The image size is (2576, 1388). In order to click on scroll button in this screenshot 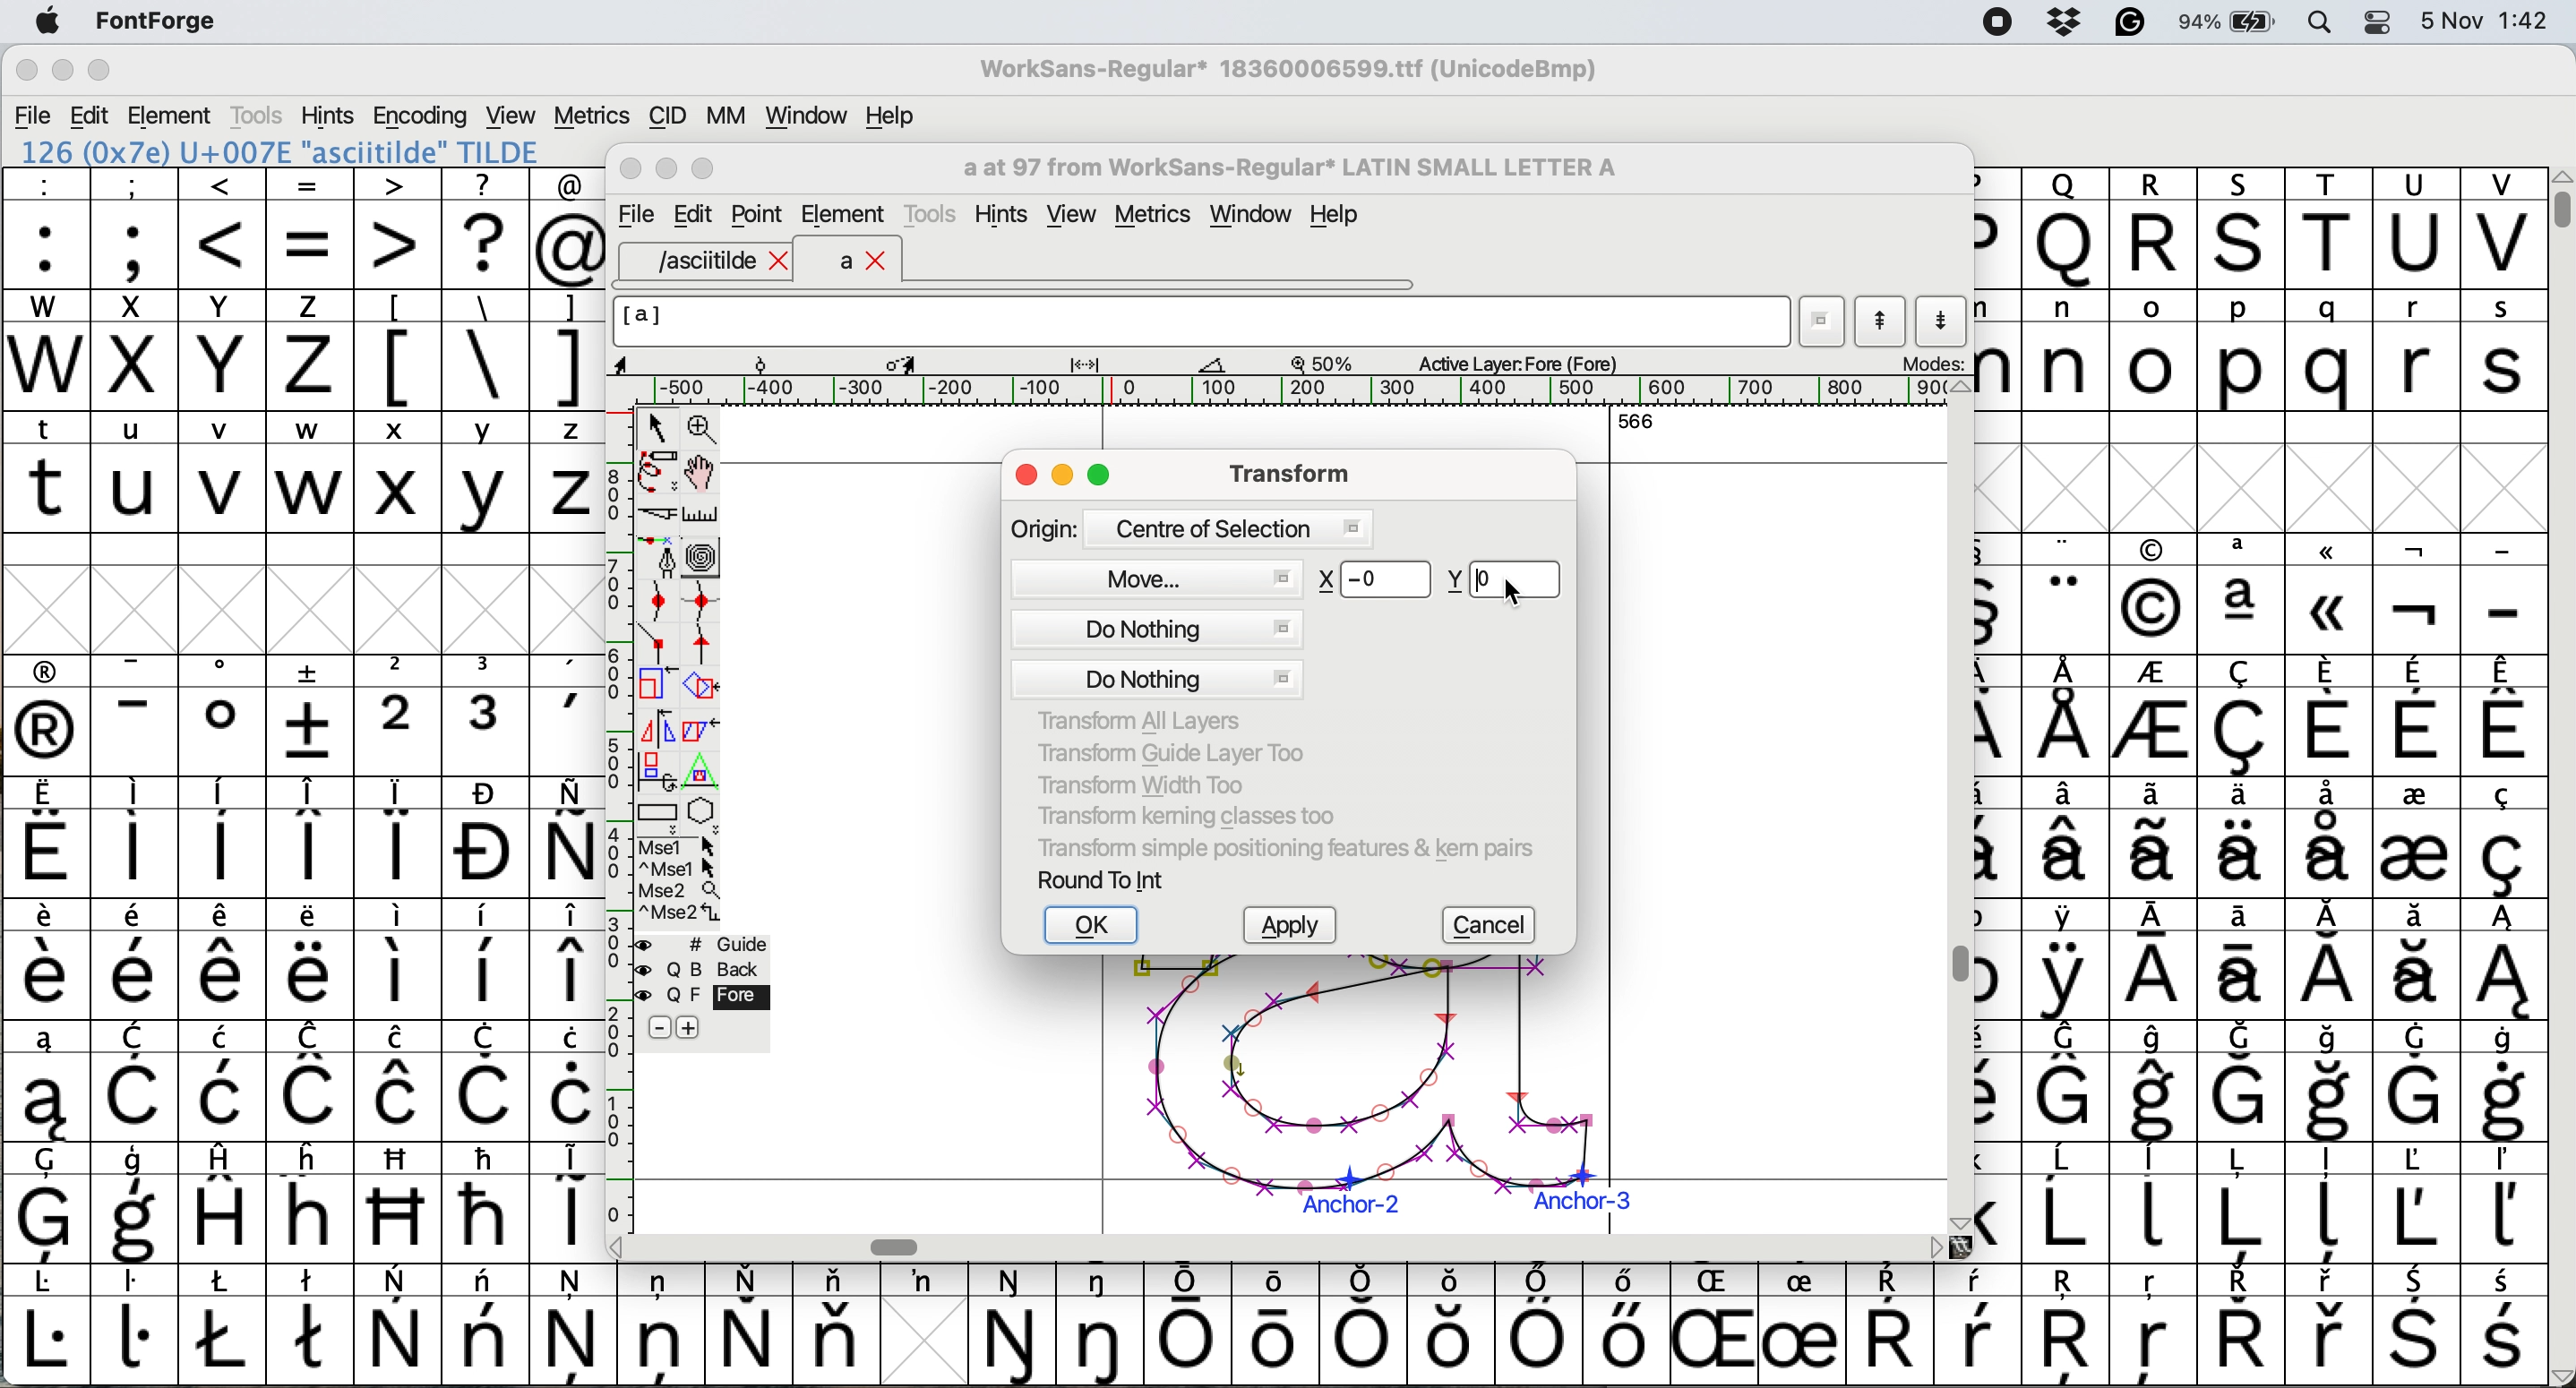, I will do `click(1957, 1221)`.